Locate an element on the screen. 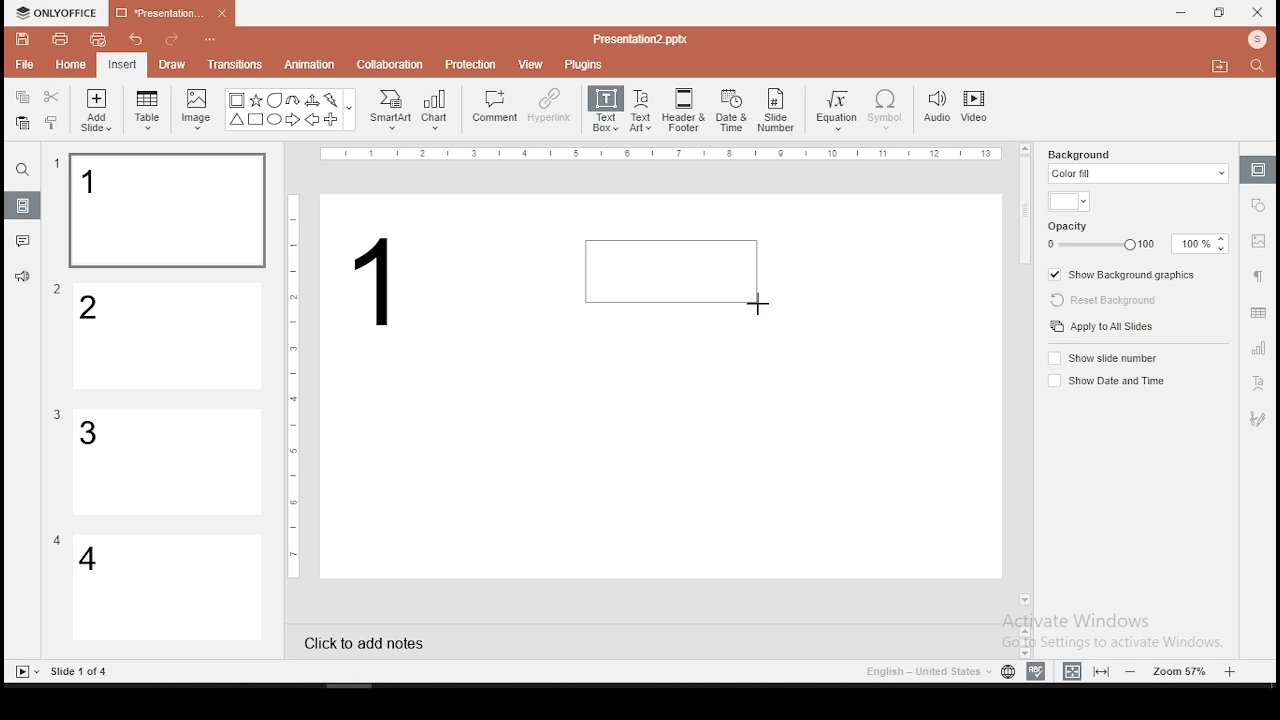  show background graphics on/off is located at coordinates (1121, 276).